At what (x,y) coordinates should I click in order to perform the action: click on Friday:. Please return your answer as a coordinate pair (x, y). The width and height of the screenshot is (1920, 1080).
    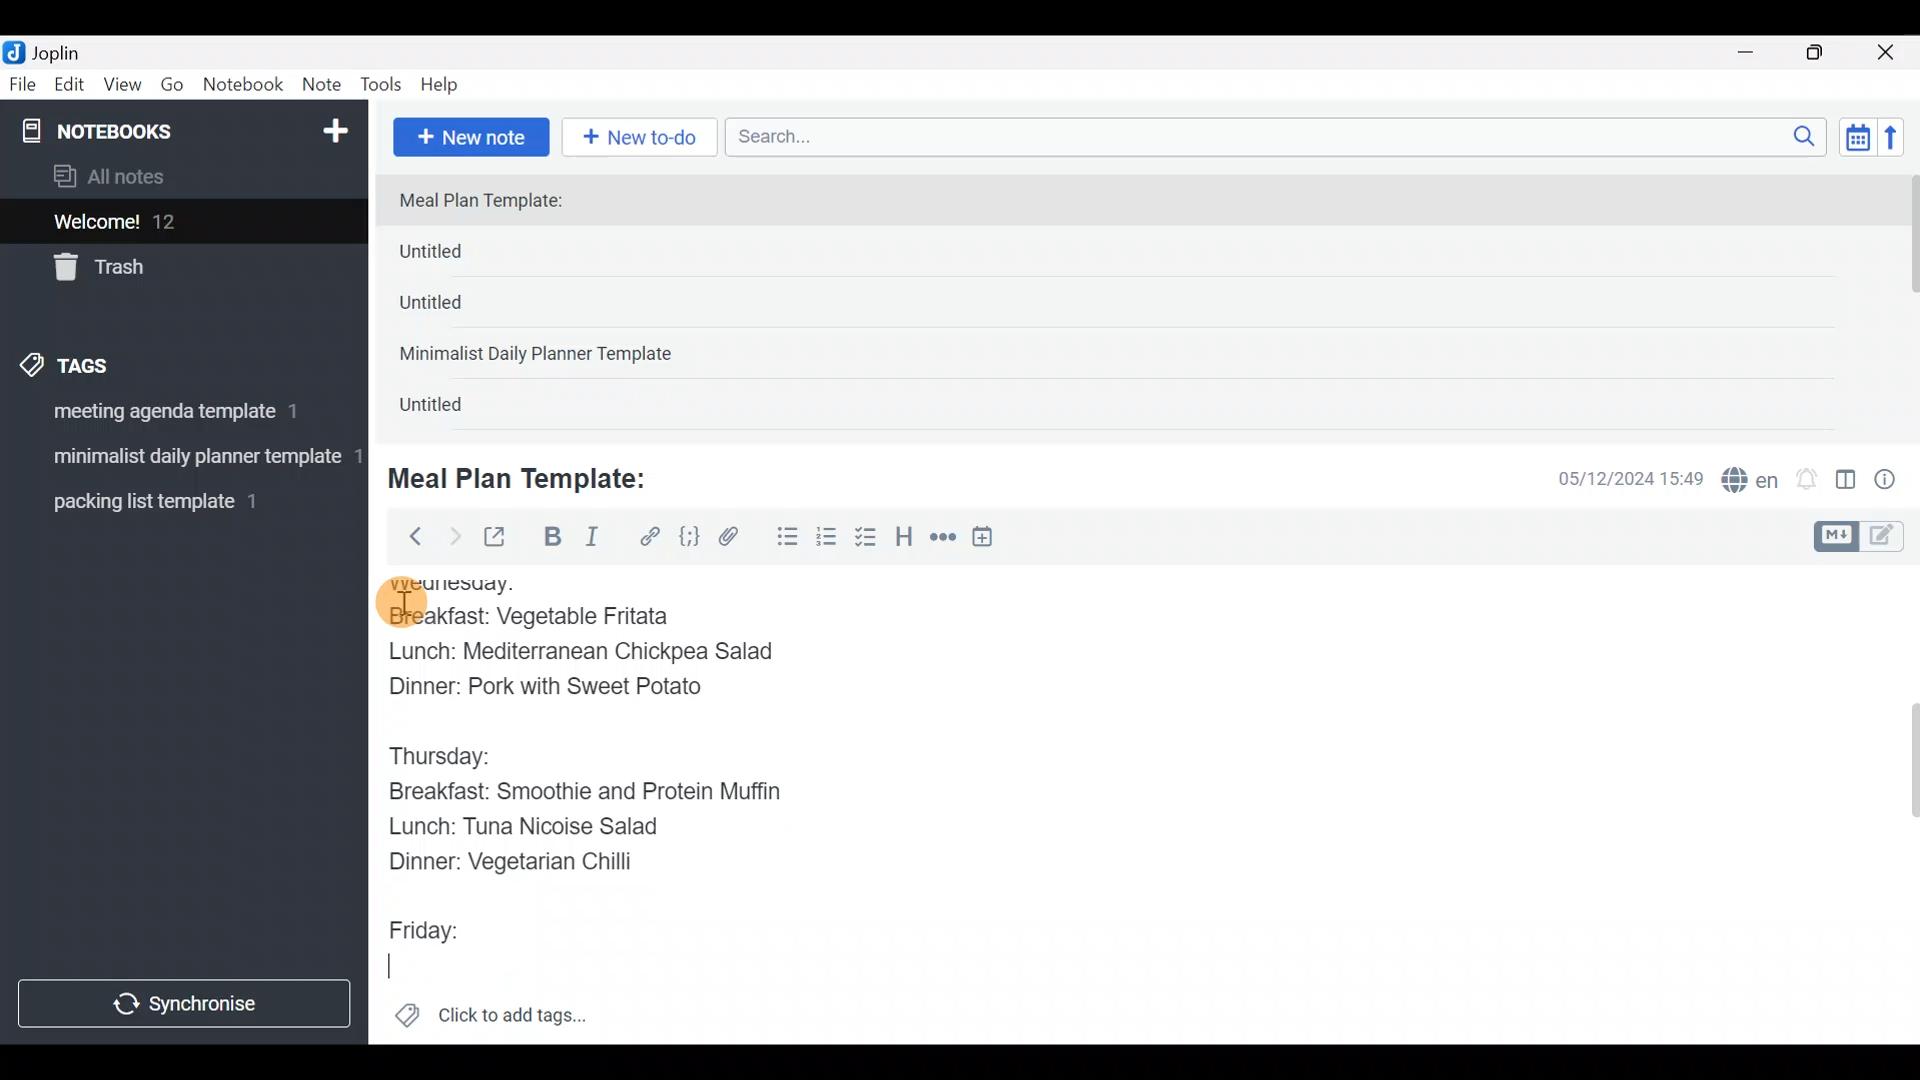
    Looking at the image, I should click on (428, 923).